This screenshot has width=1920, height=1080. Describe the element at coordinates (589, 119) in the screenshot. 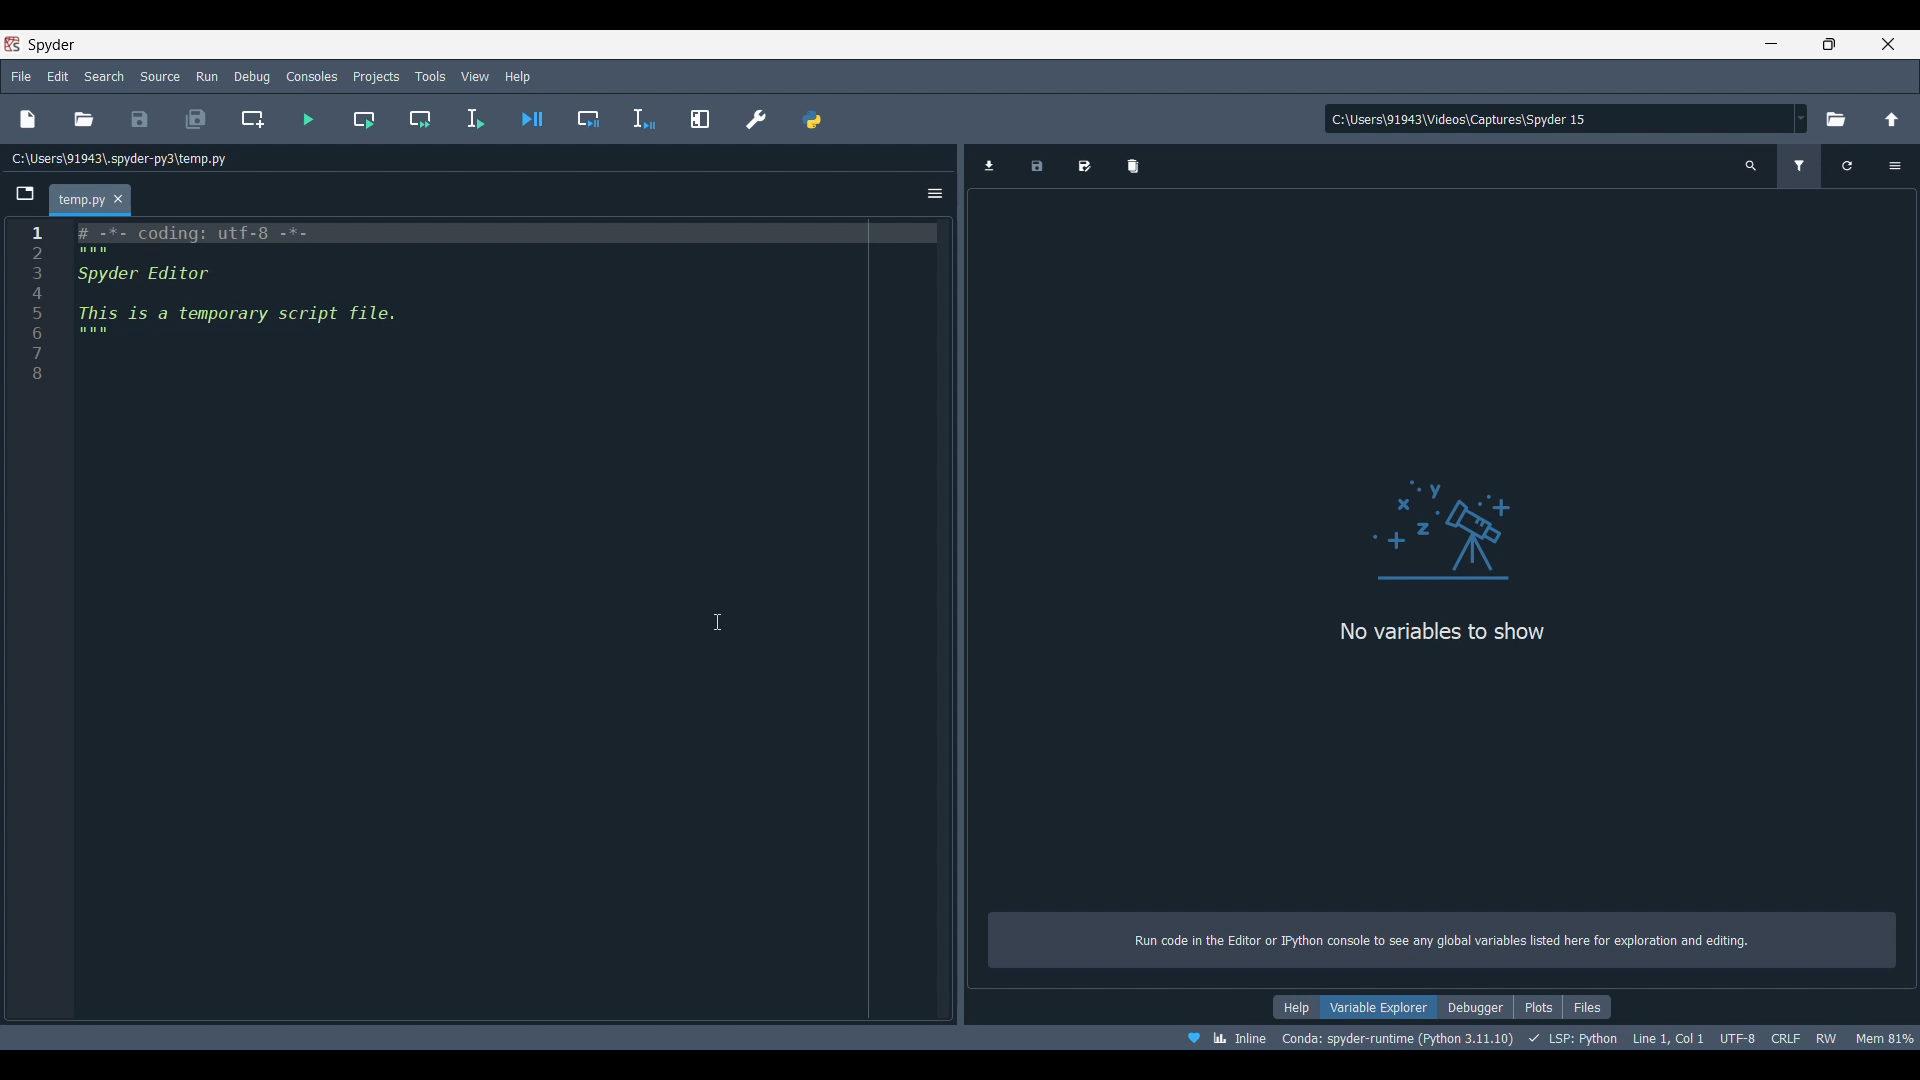

I see `Debug cell` at that location.